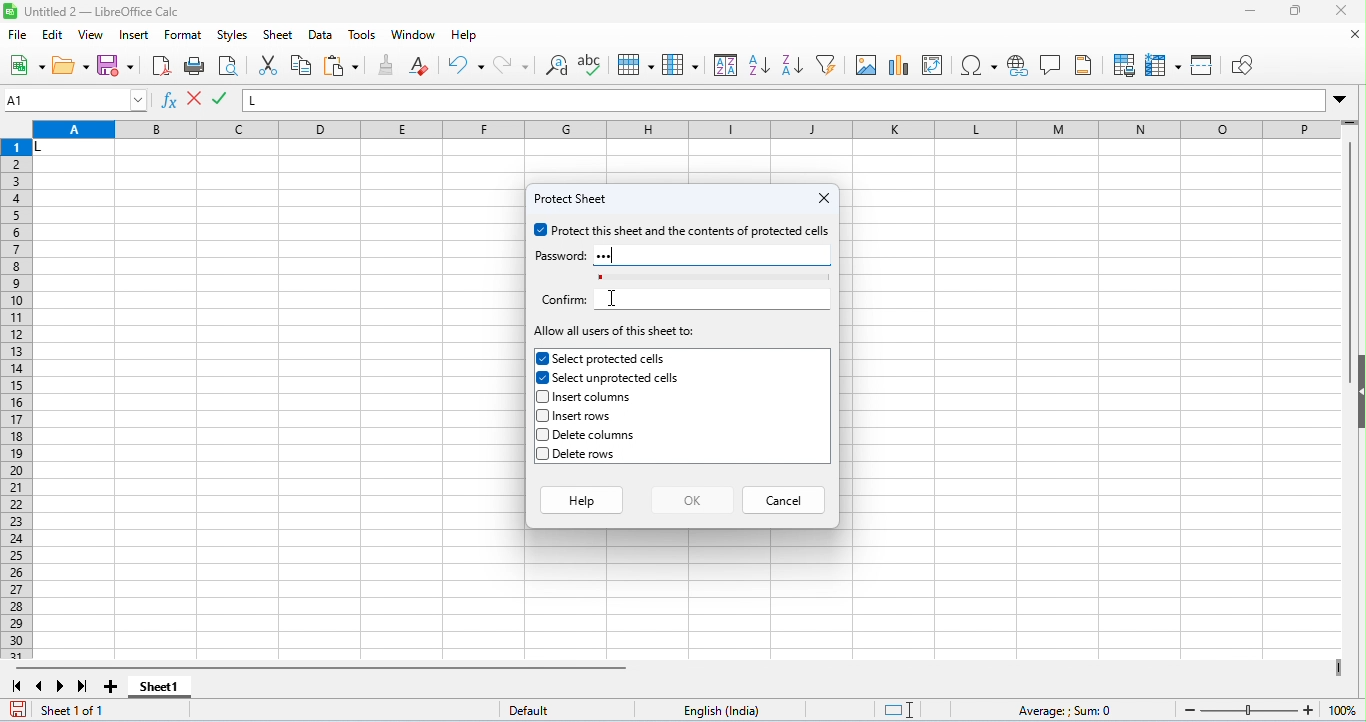 The width and height of the screenshot is (1366, 722). Describe the element at coordinates (1083, 65) in the screenshot. I see `header and footer` at that location.